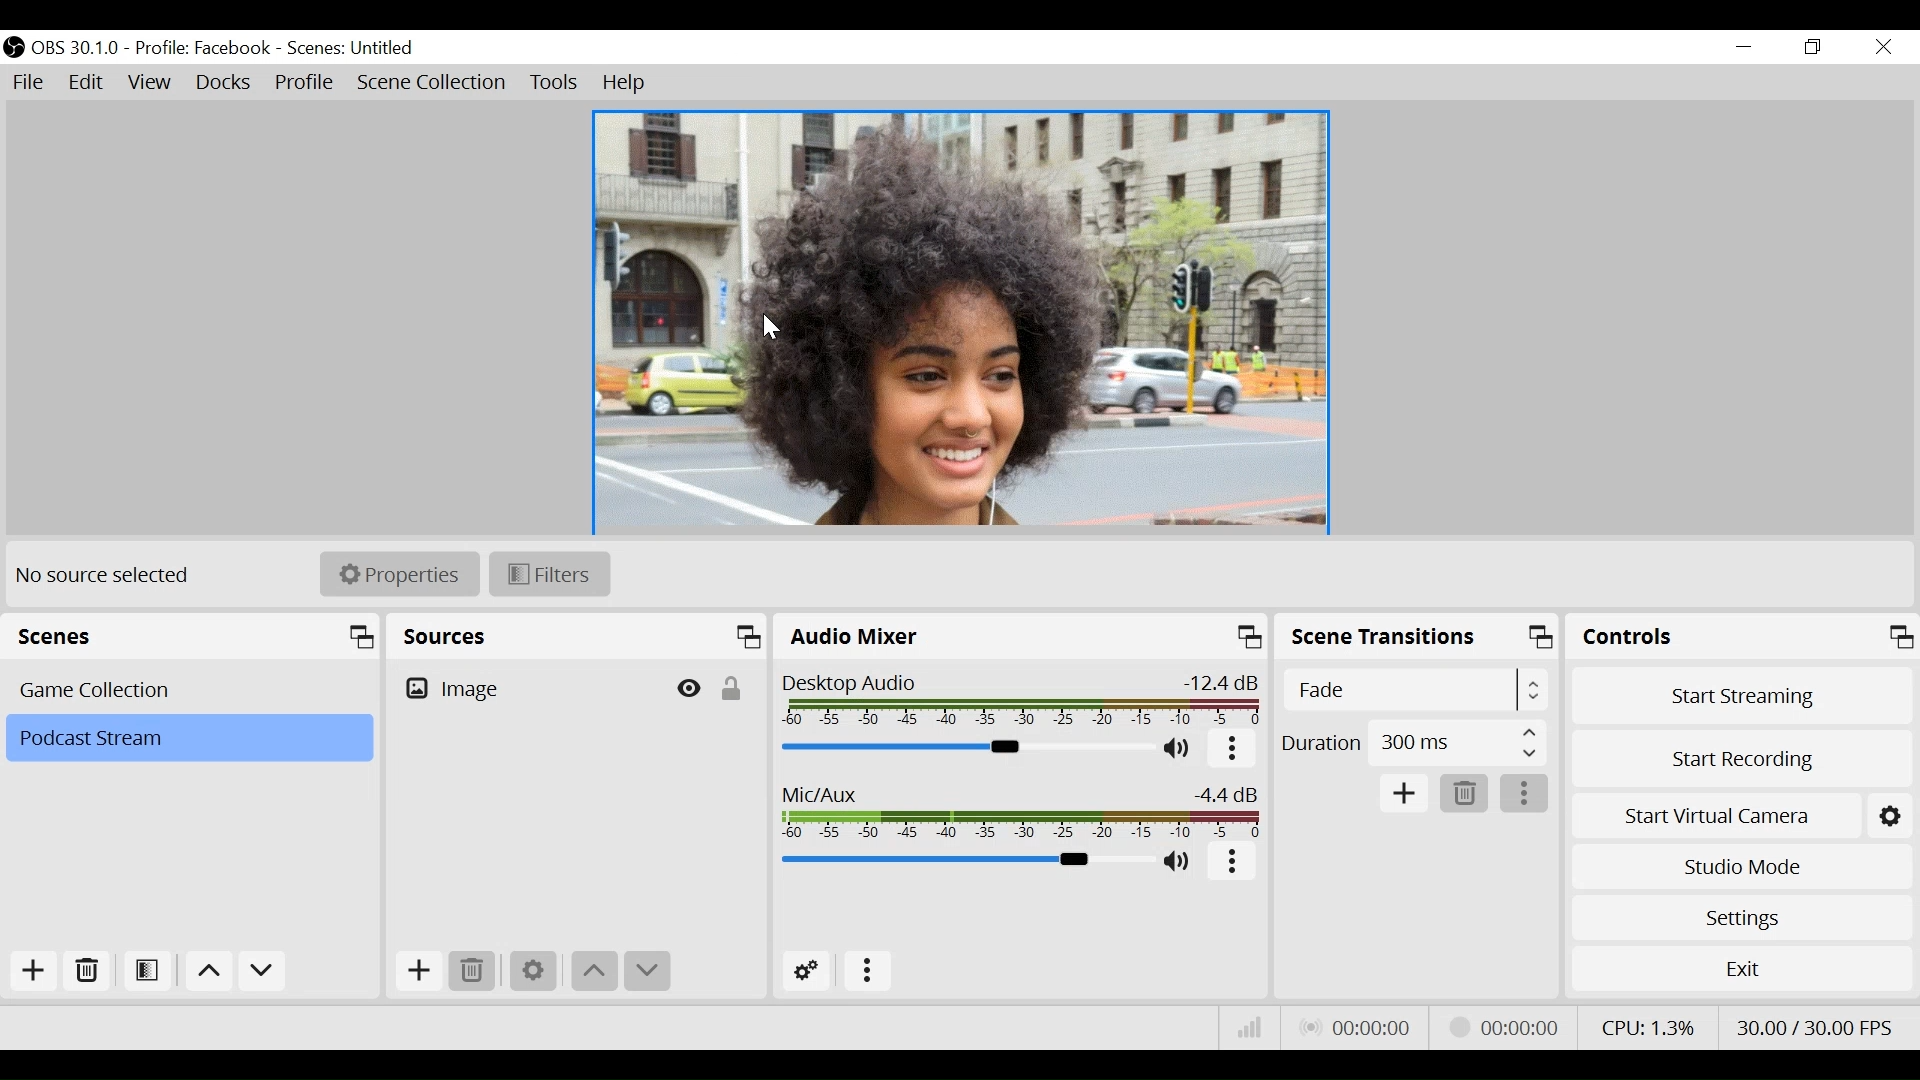  I want to click on (un)mute, so click(1179, 862).